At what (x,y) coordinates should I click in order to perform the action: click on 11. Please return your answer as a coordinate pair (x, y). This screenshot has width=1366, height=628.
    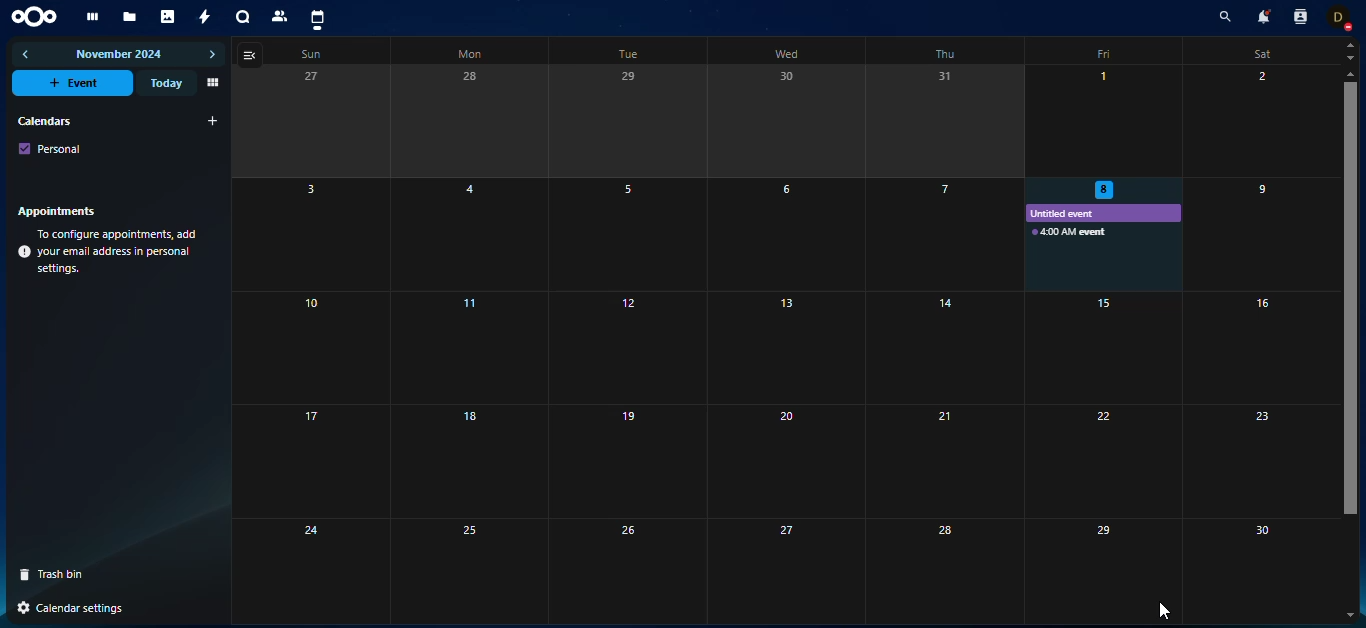
    Looking at the image, I should click on (473, 348).